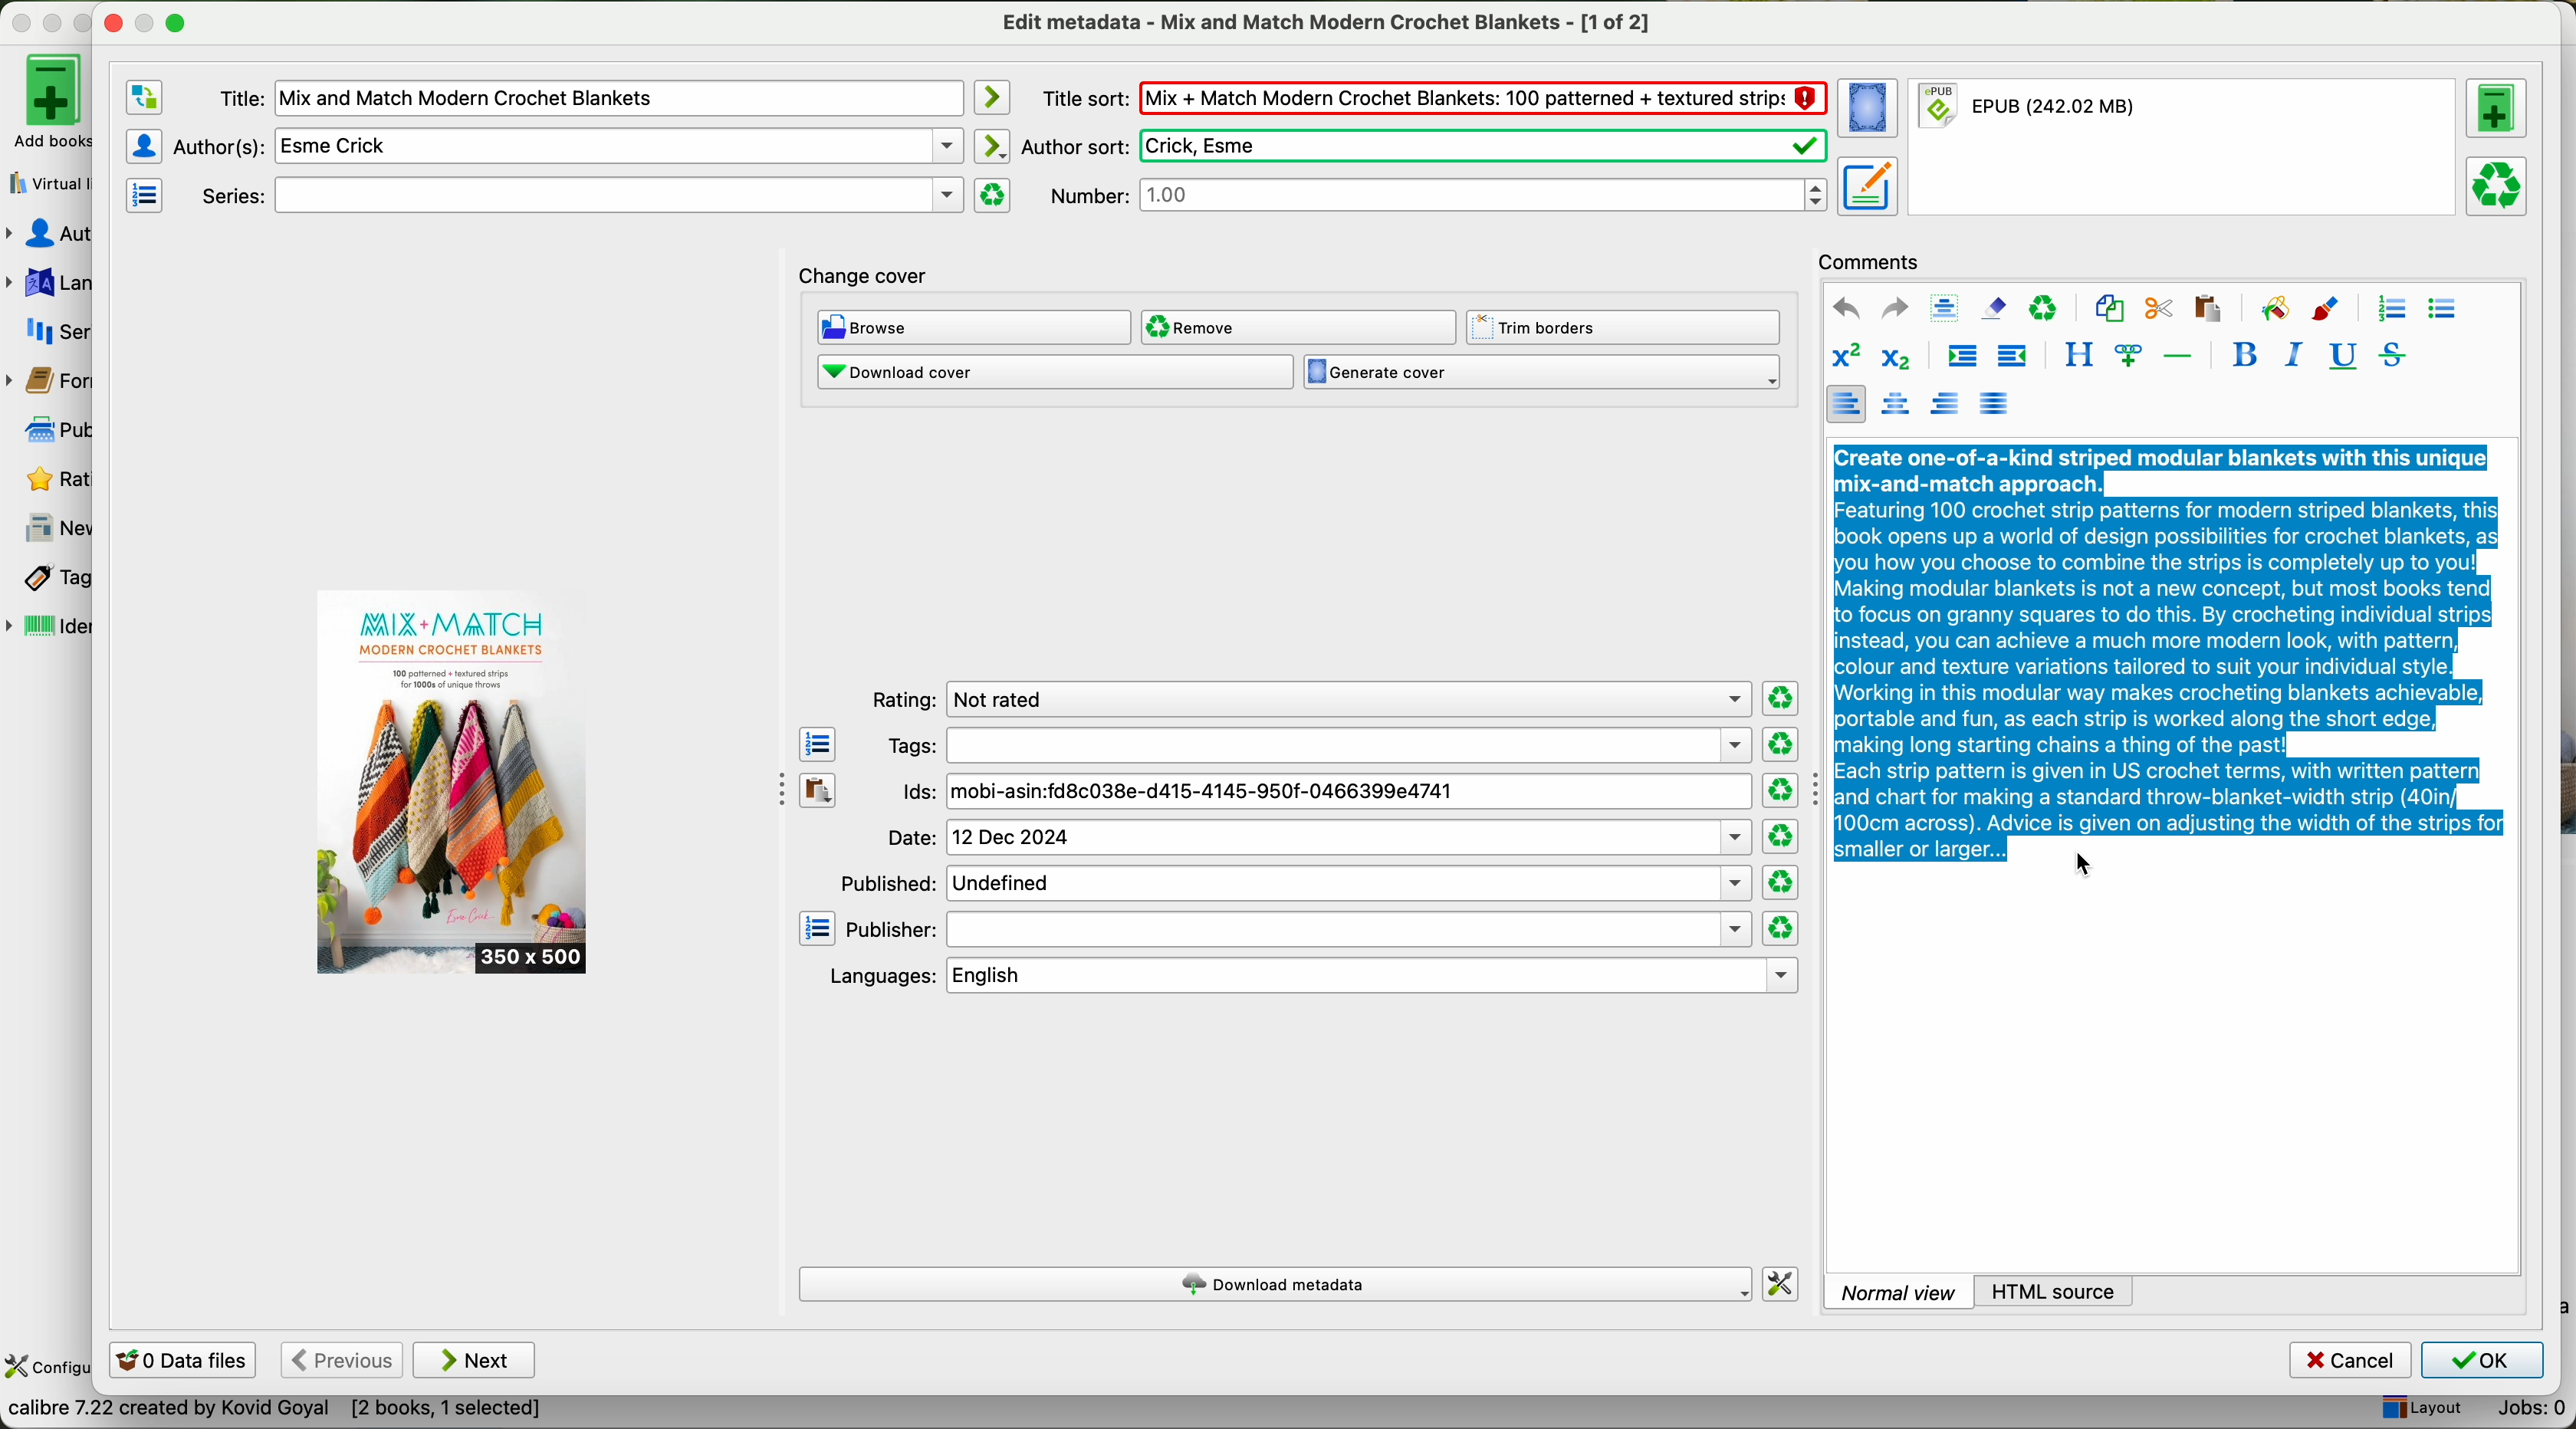 The height and width of the screenshot is (1429, 2576). What do you see at coordinates (2088, 865) in the screenshot?
I see `cursor` at bounding box center [2088, 865].